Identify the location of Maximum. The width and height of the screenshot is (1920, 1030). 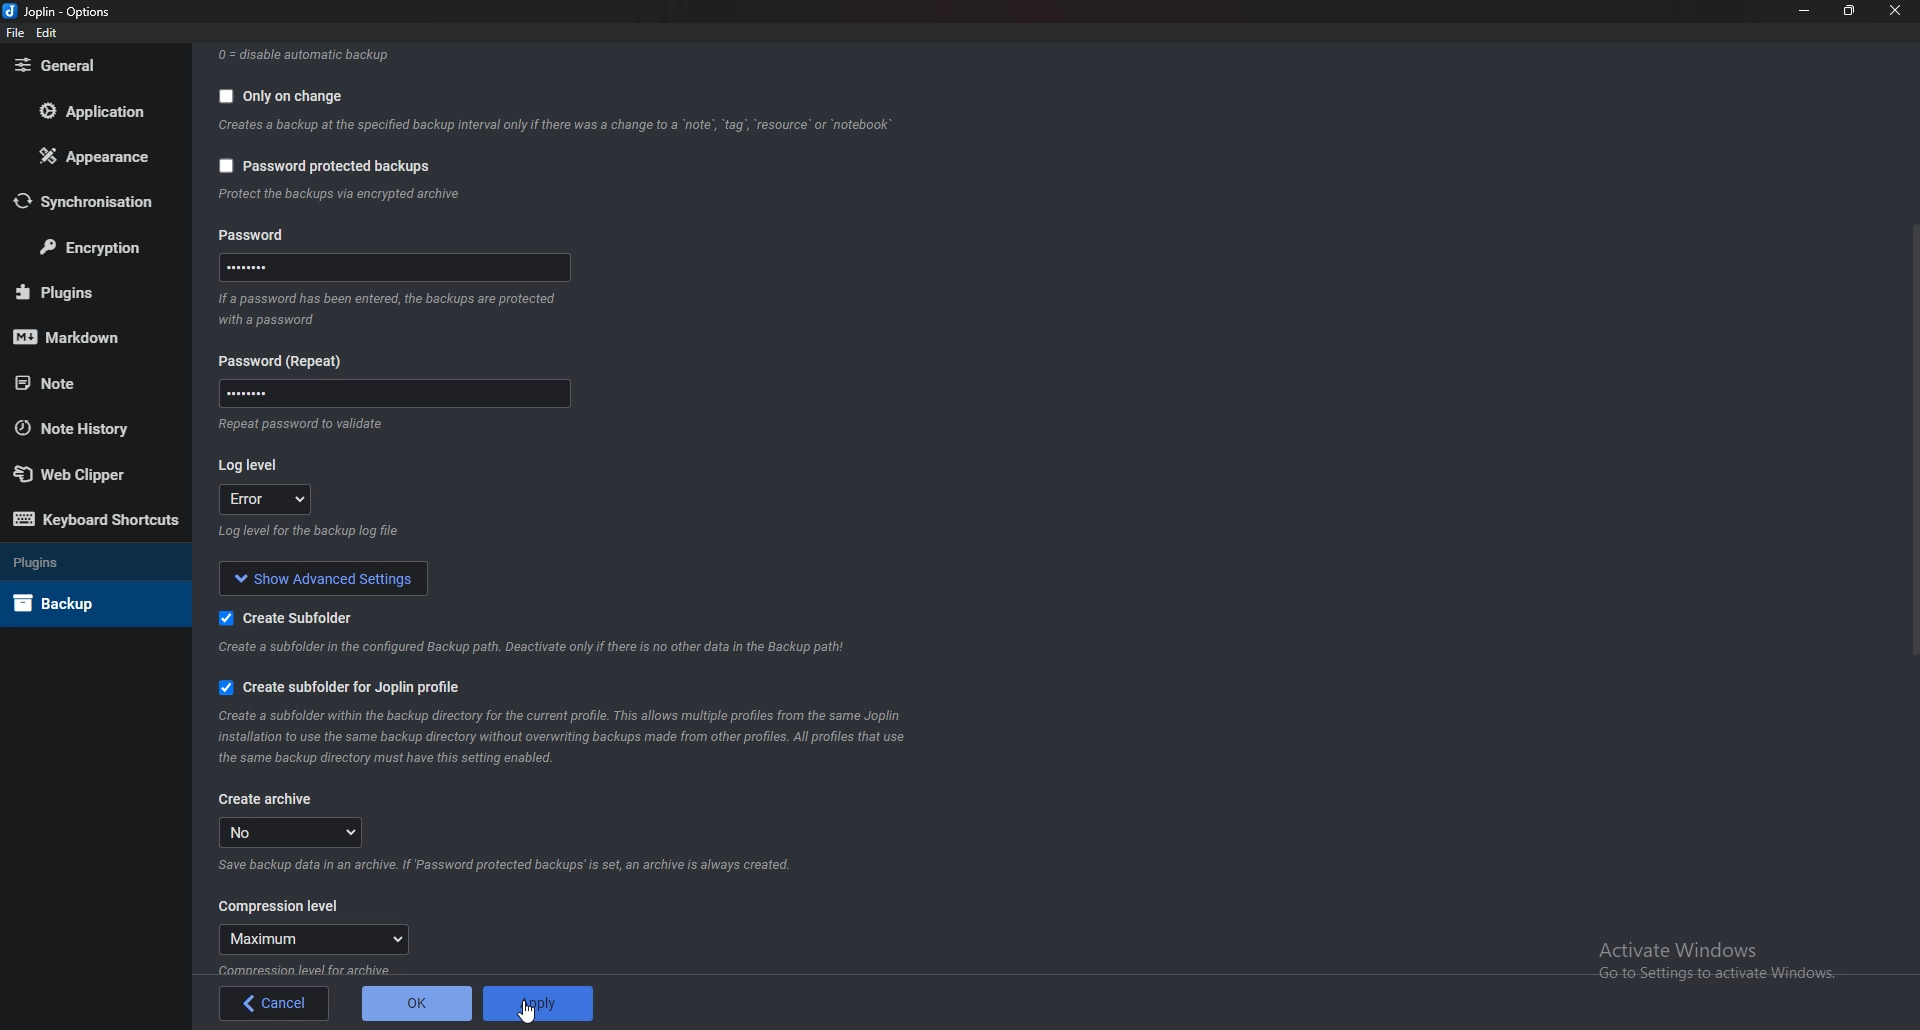
(306, 940).